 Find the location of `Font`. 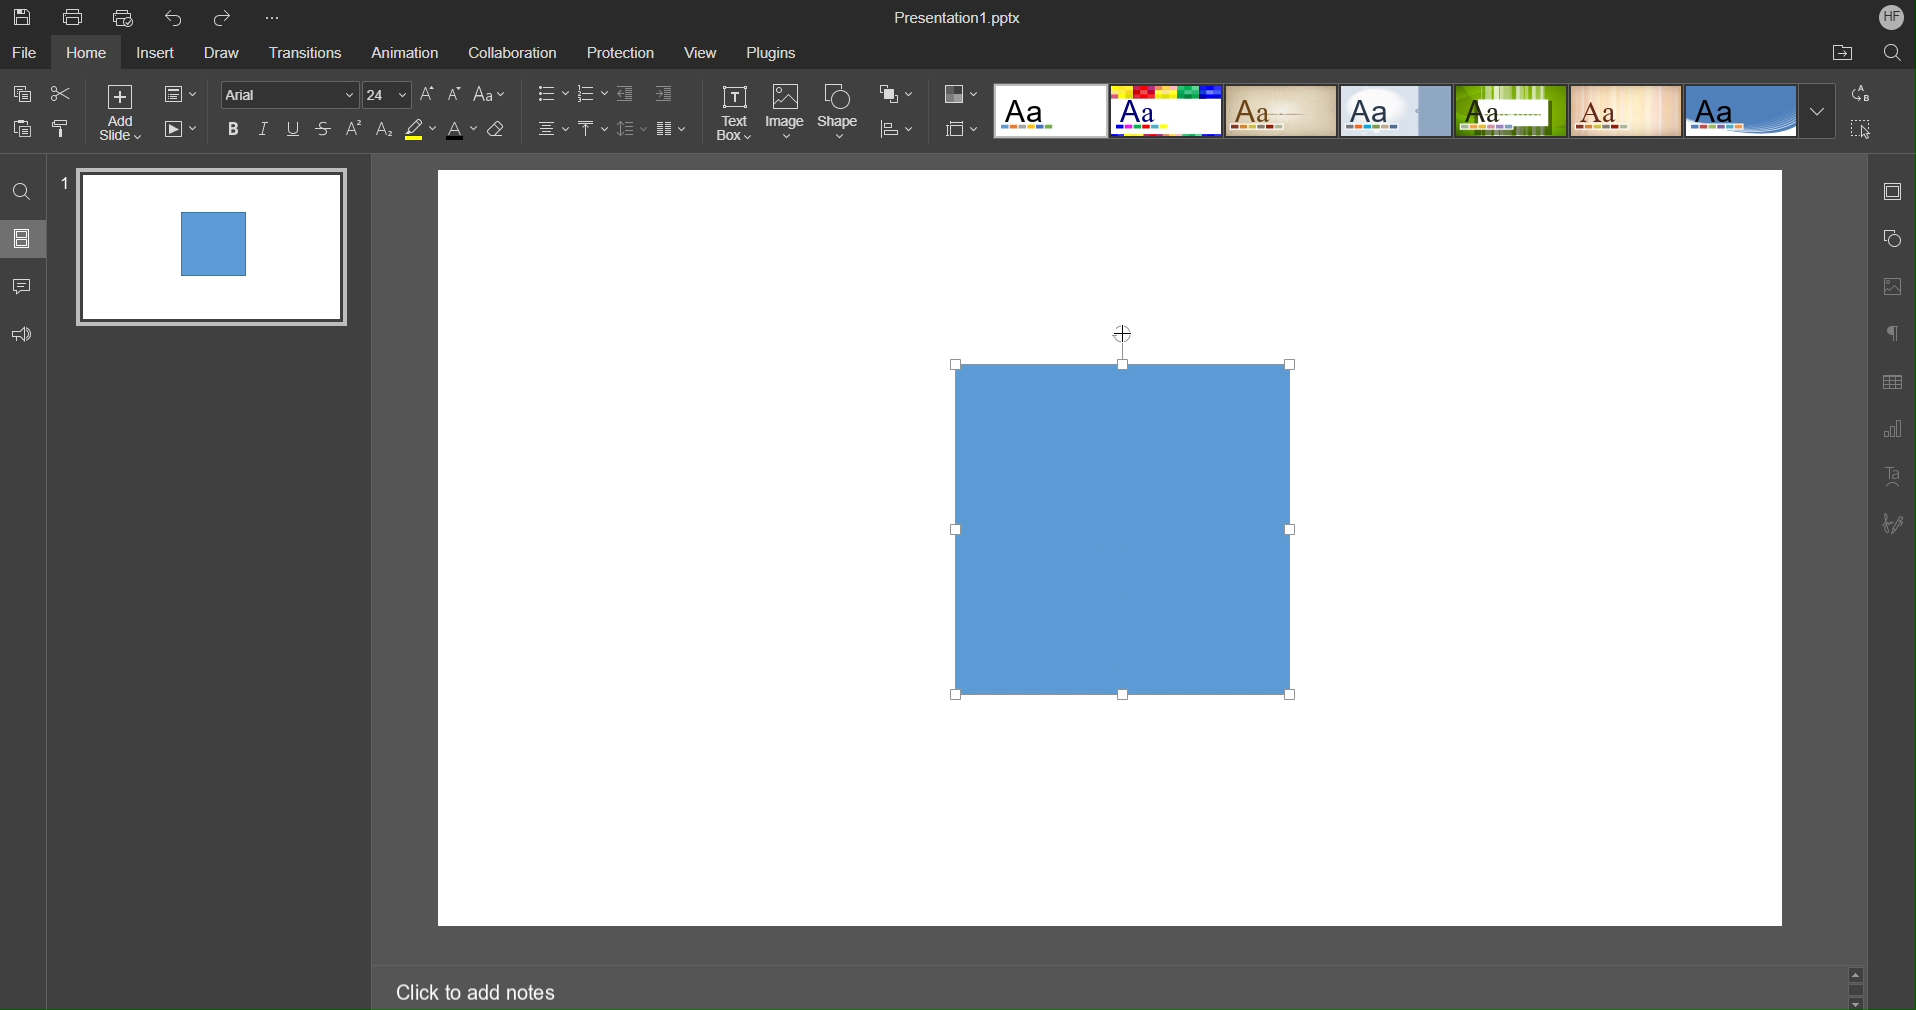

Font is located at coordinates (289, 95).